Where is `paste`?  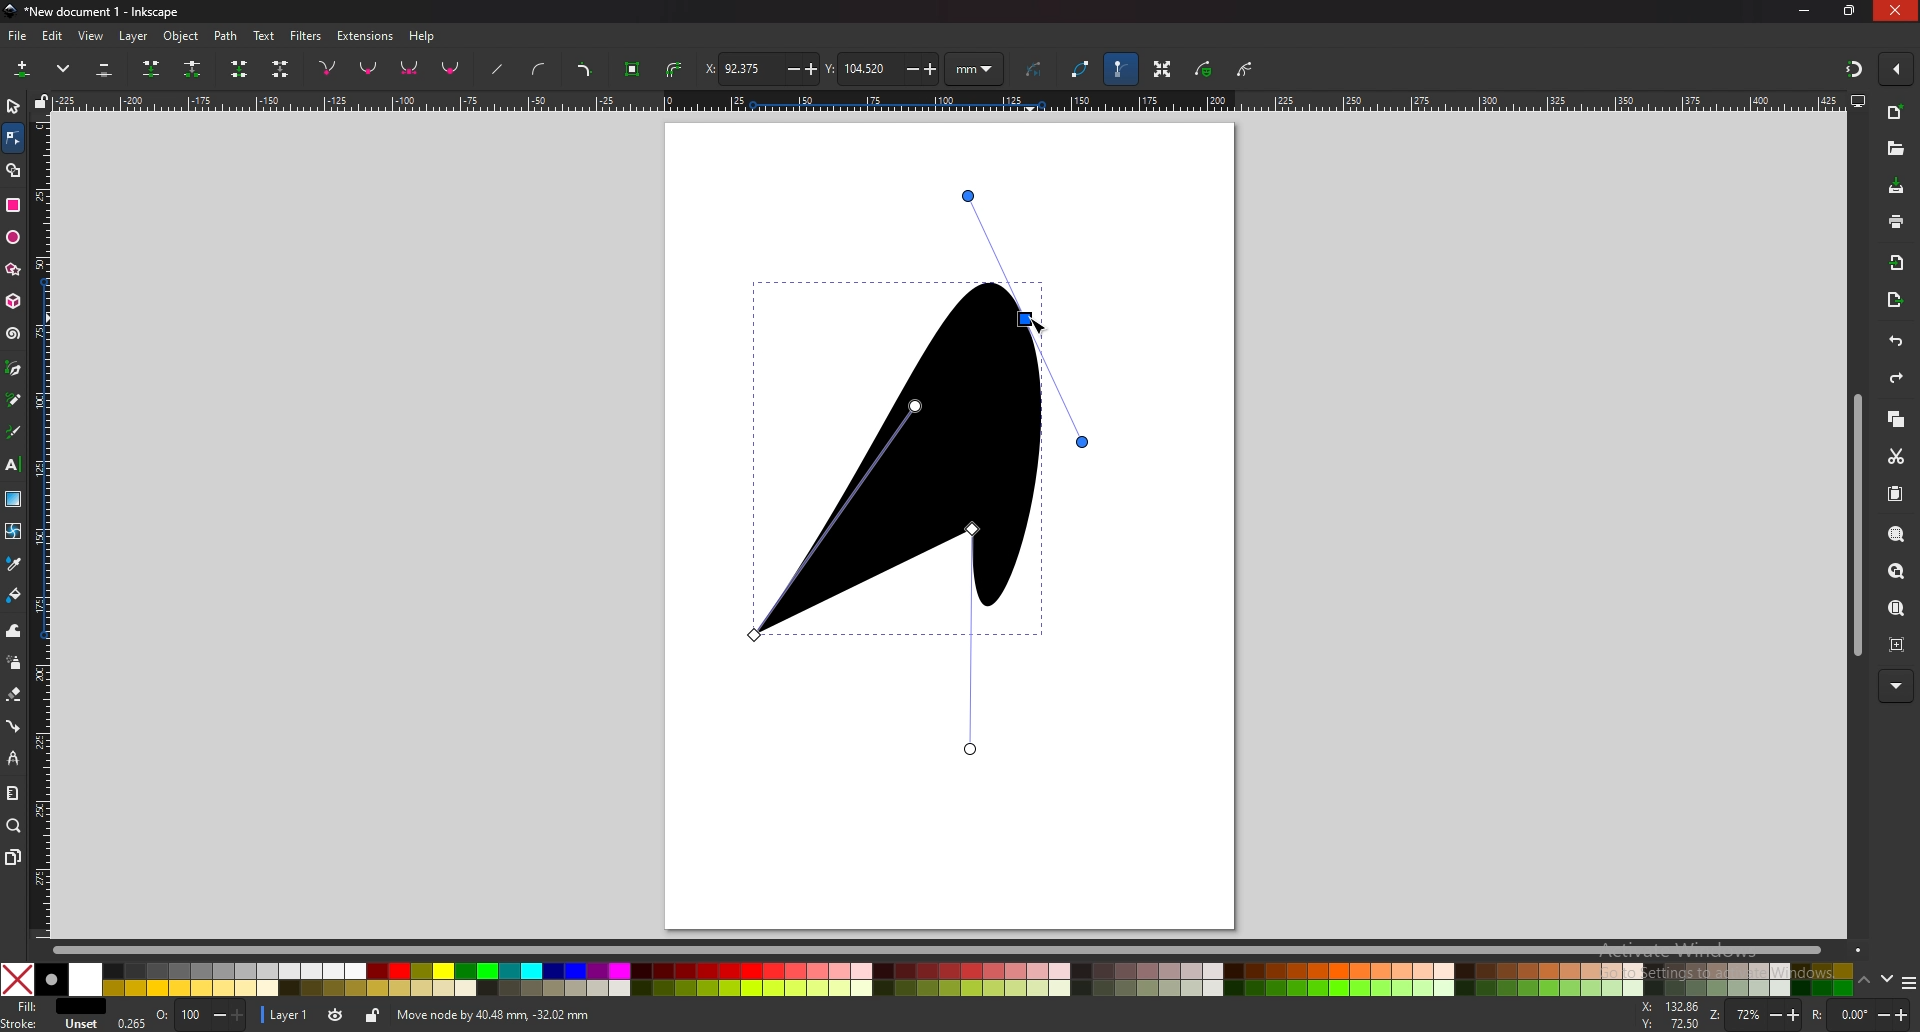 paste is located at coordinates (1896, 494).